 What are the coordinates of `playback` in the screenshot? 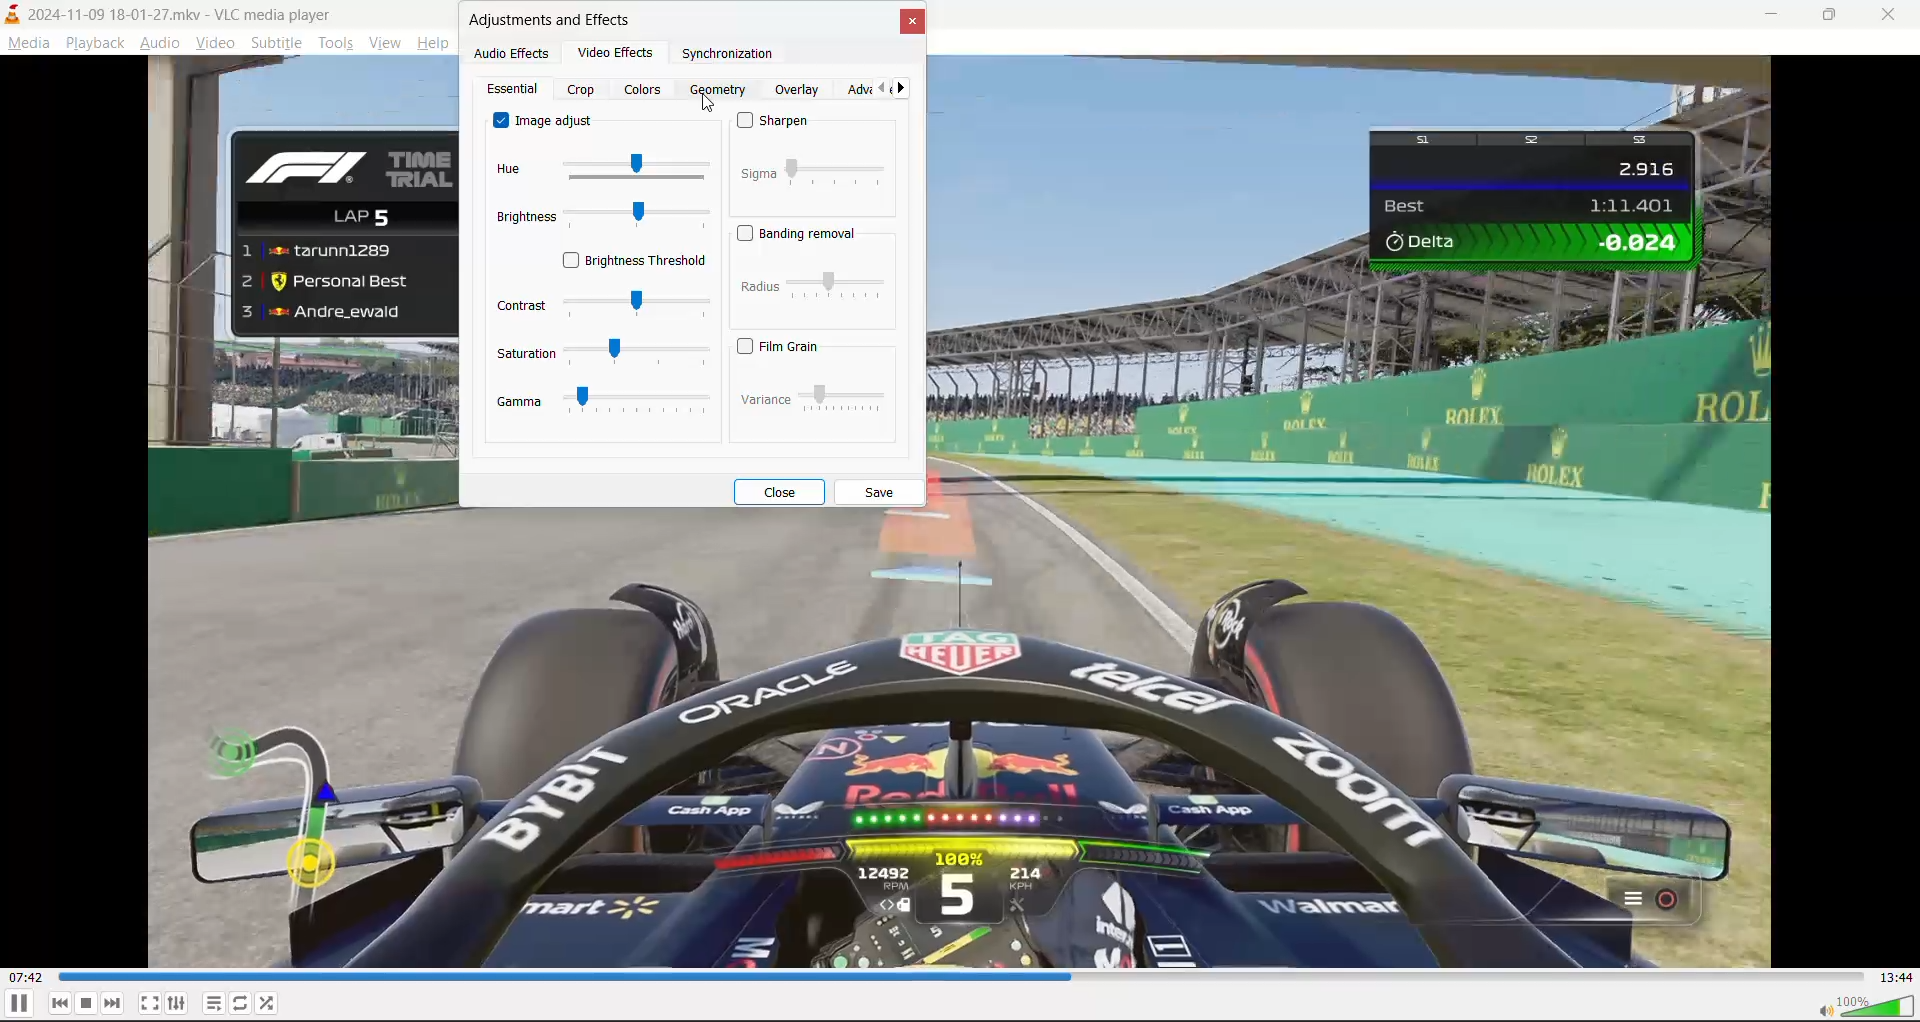 It's located at (94, 40).